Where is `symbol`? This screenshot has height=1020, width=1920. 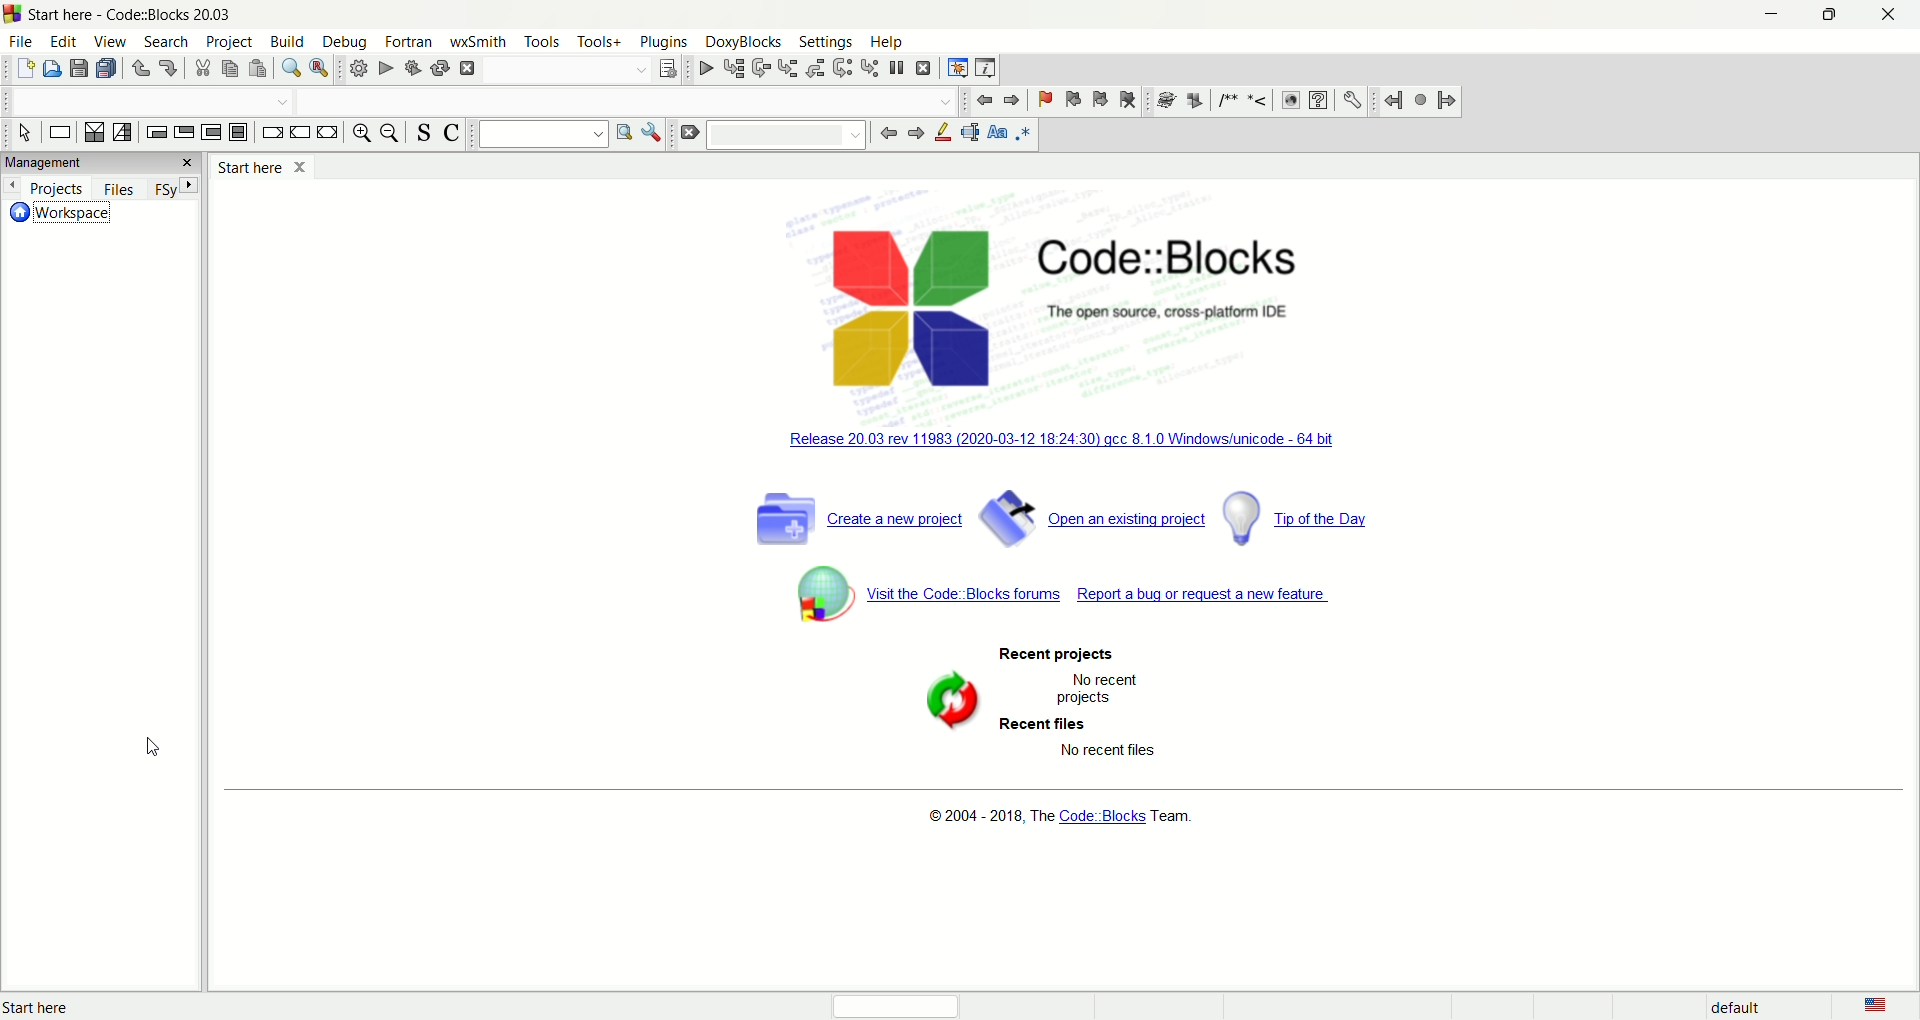 symbol is located at coordinates (818, 596).